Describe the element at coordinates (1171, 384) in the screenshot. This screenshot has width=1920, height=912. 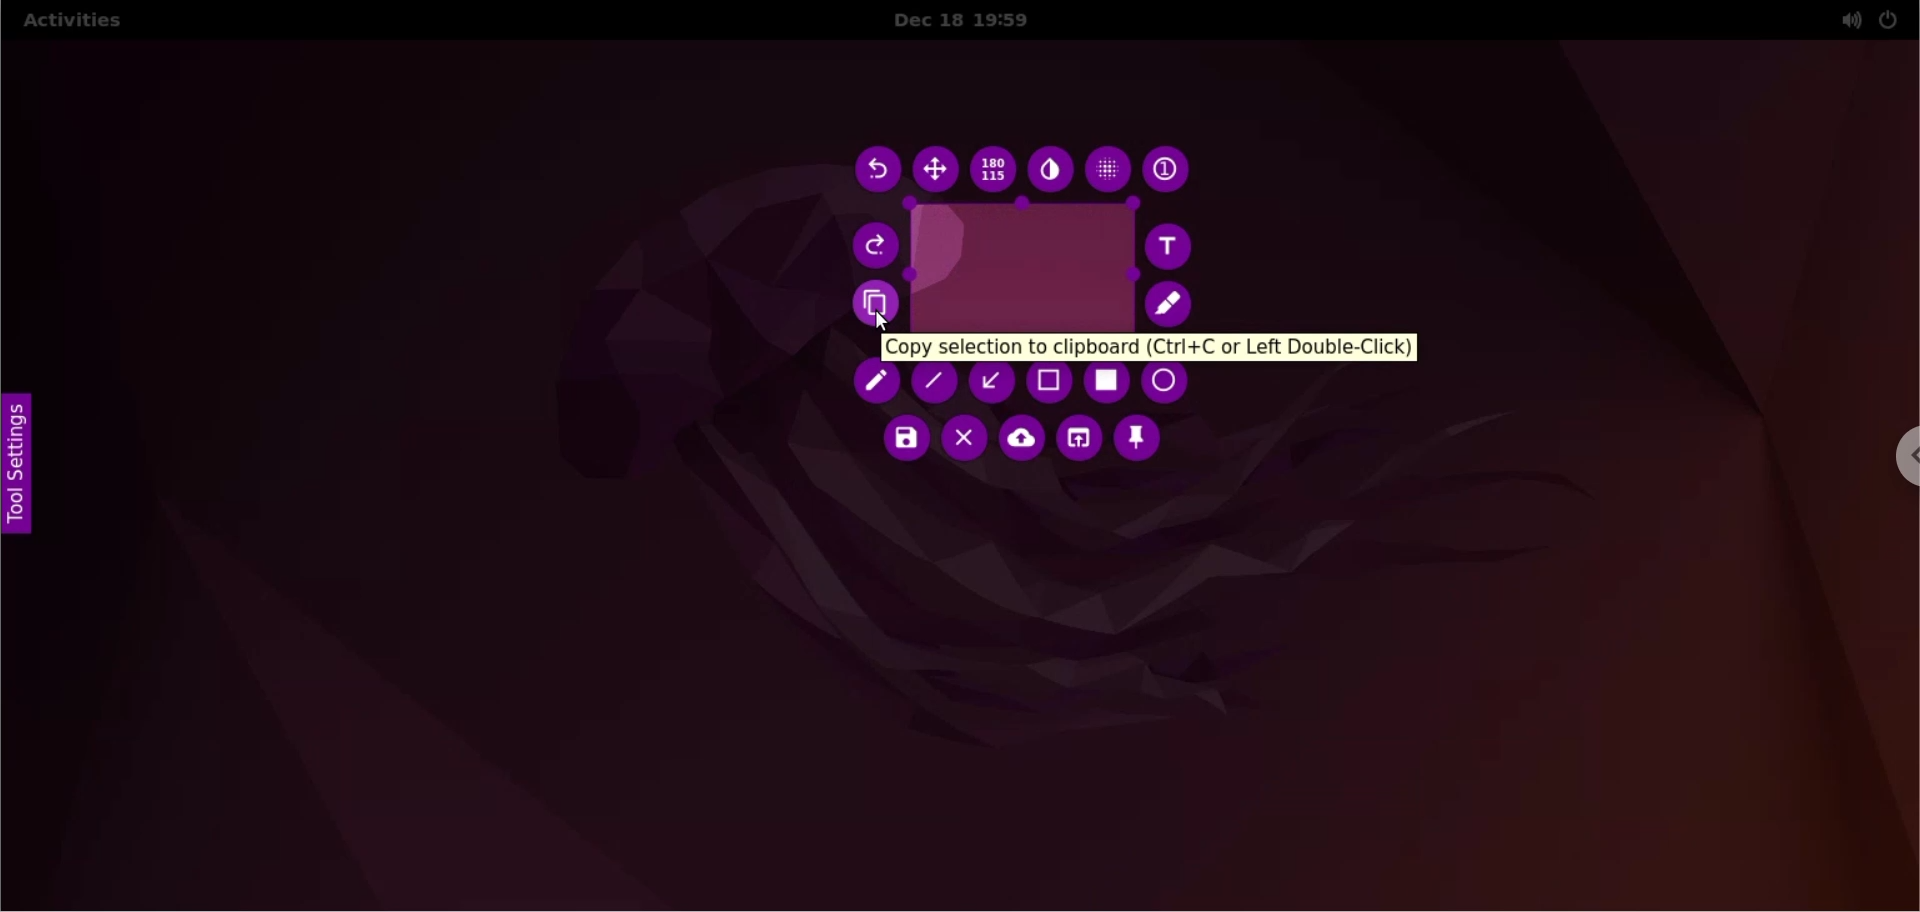
I see `ellipse as a paint tool` at that location.